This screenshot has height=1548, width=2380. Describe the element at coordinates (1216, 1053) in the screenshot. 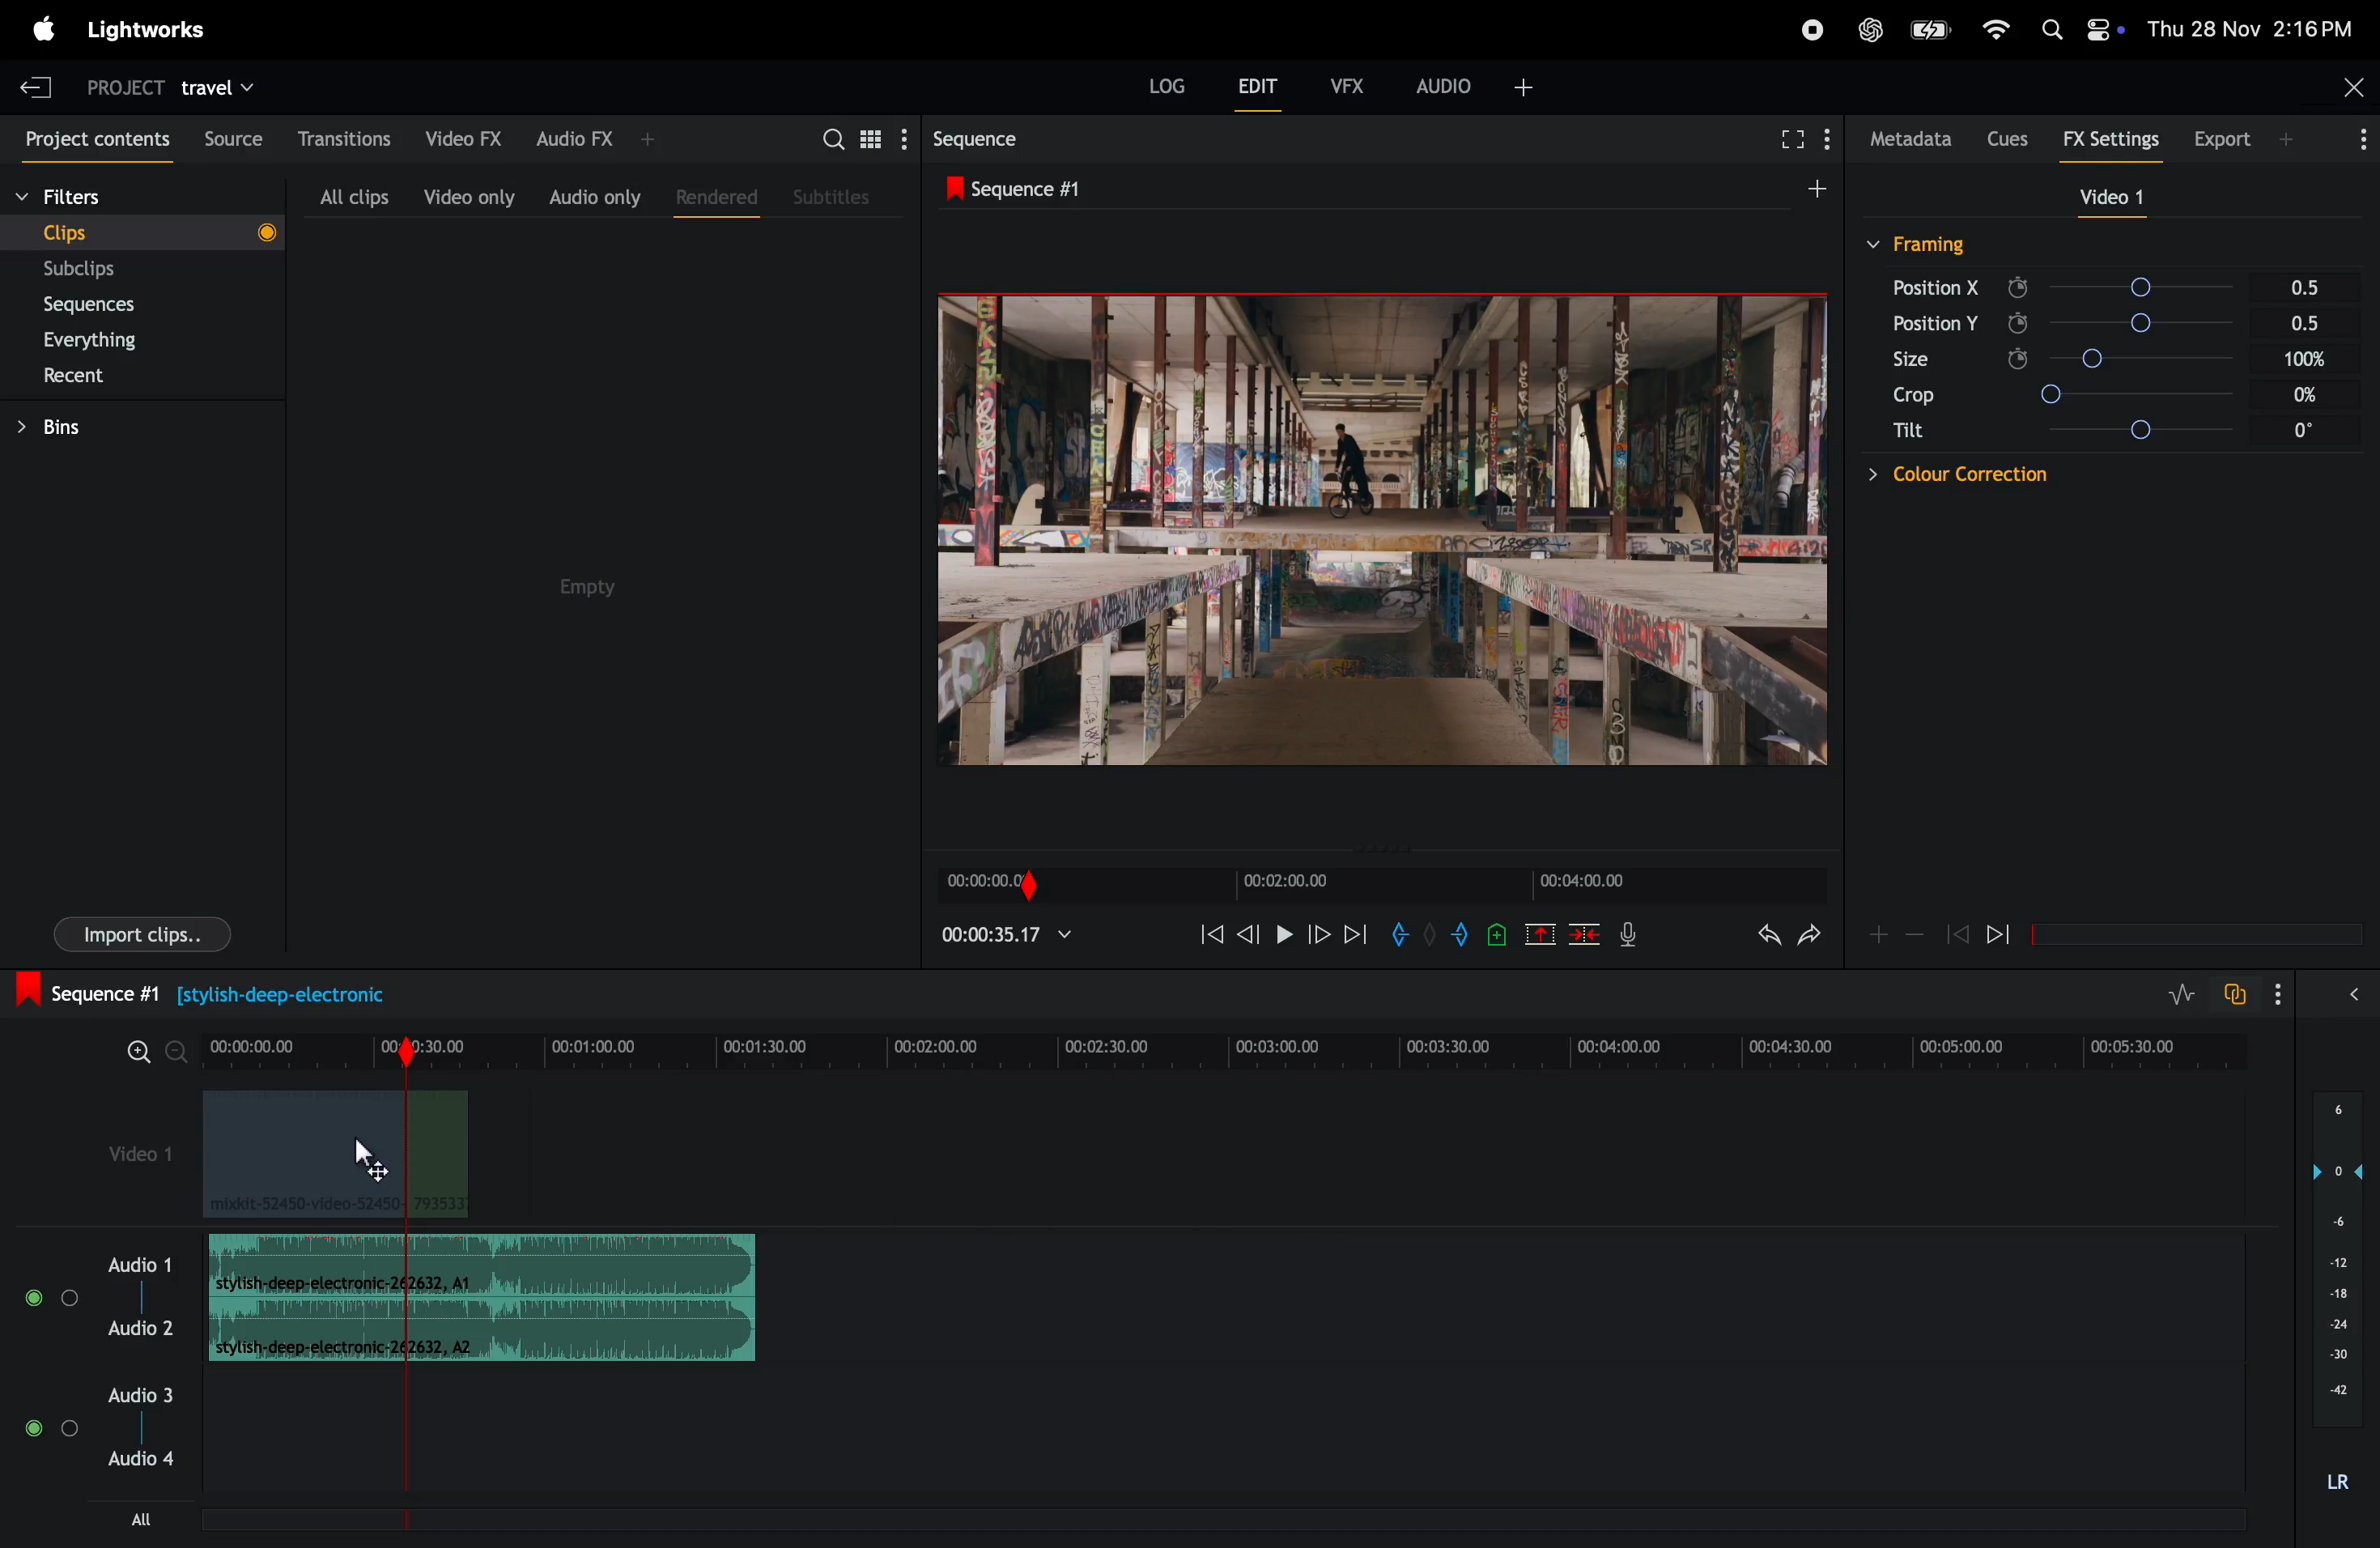

I see `time frame` at that location.